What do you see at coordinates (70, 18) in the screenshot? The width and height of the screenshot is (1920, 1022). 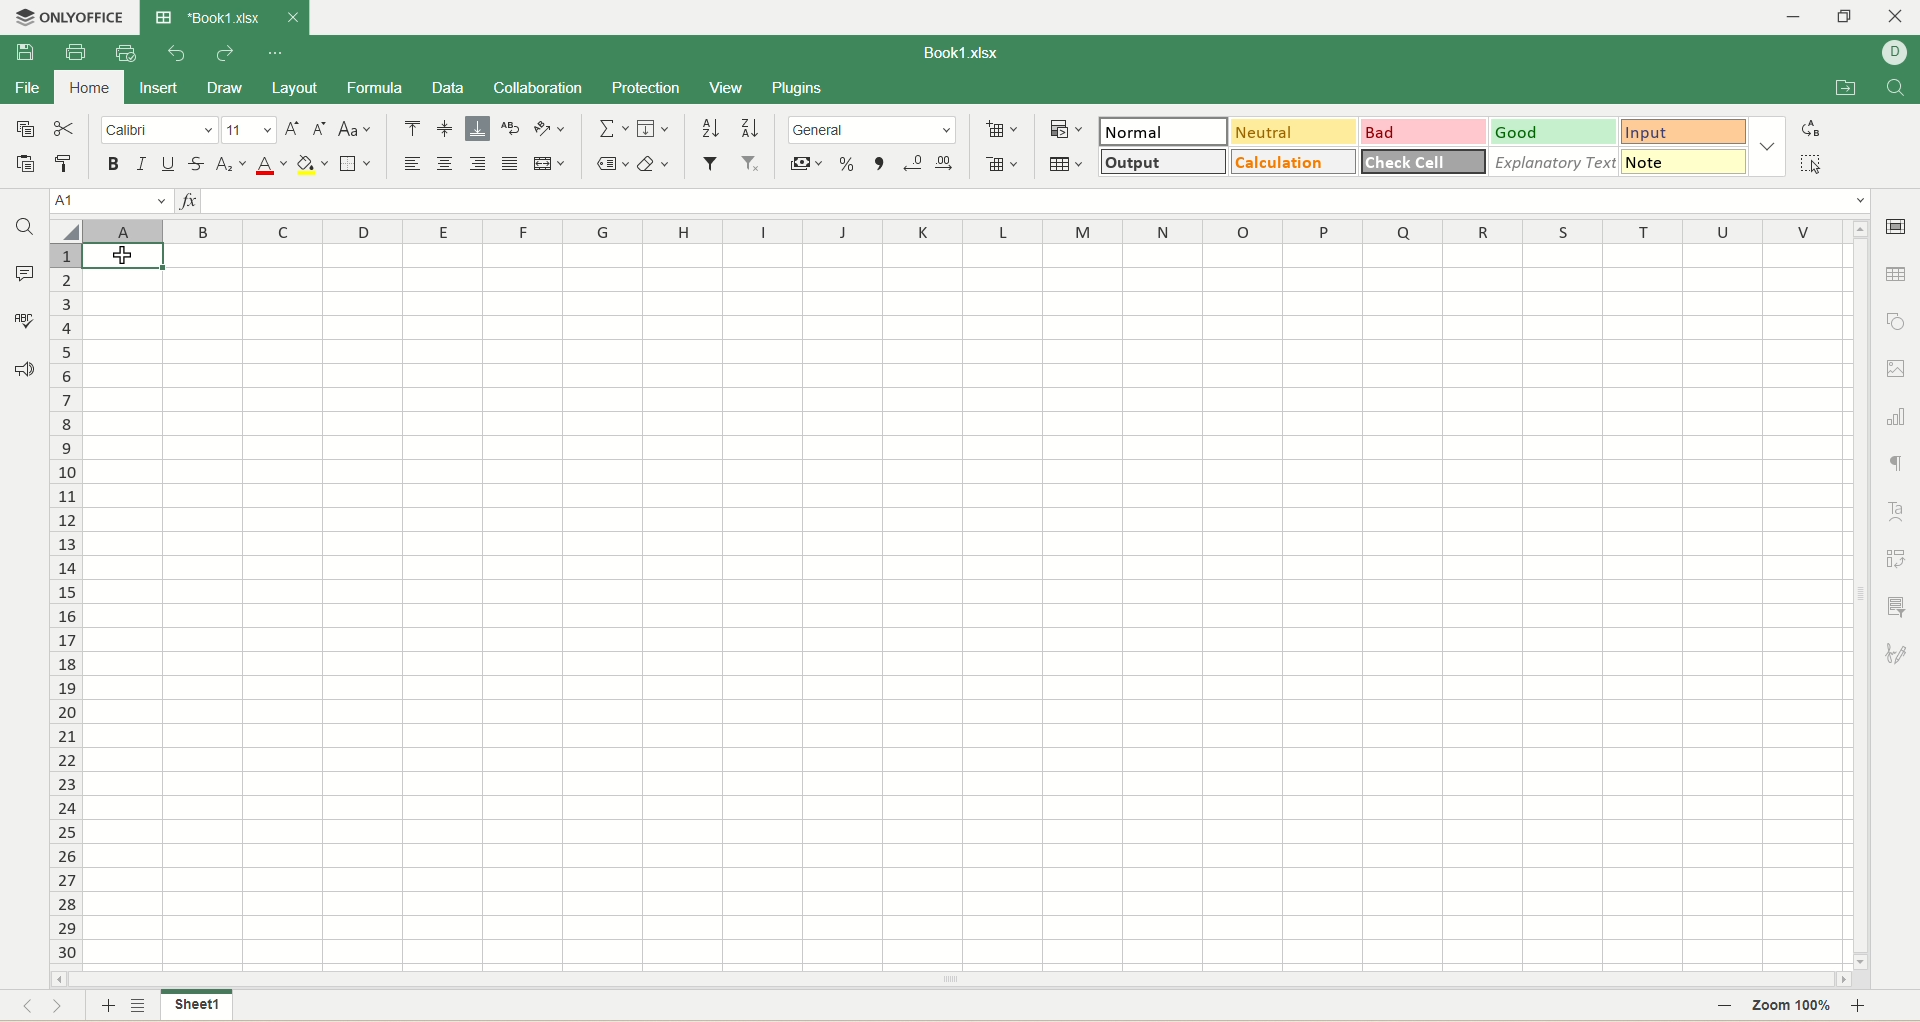 I see `onlyoffice` at bounding box center [70, 18].